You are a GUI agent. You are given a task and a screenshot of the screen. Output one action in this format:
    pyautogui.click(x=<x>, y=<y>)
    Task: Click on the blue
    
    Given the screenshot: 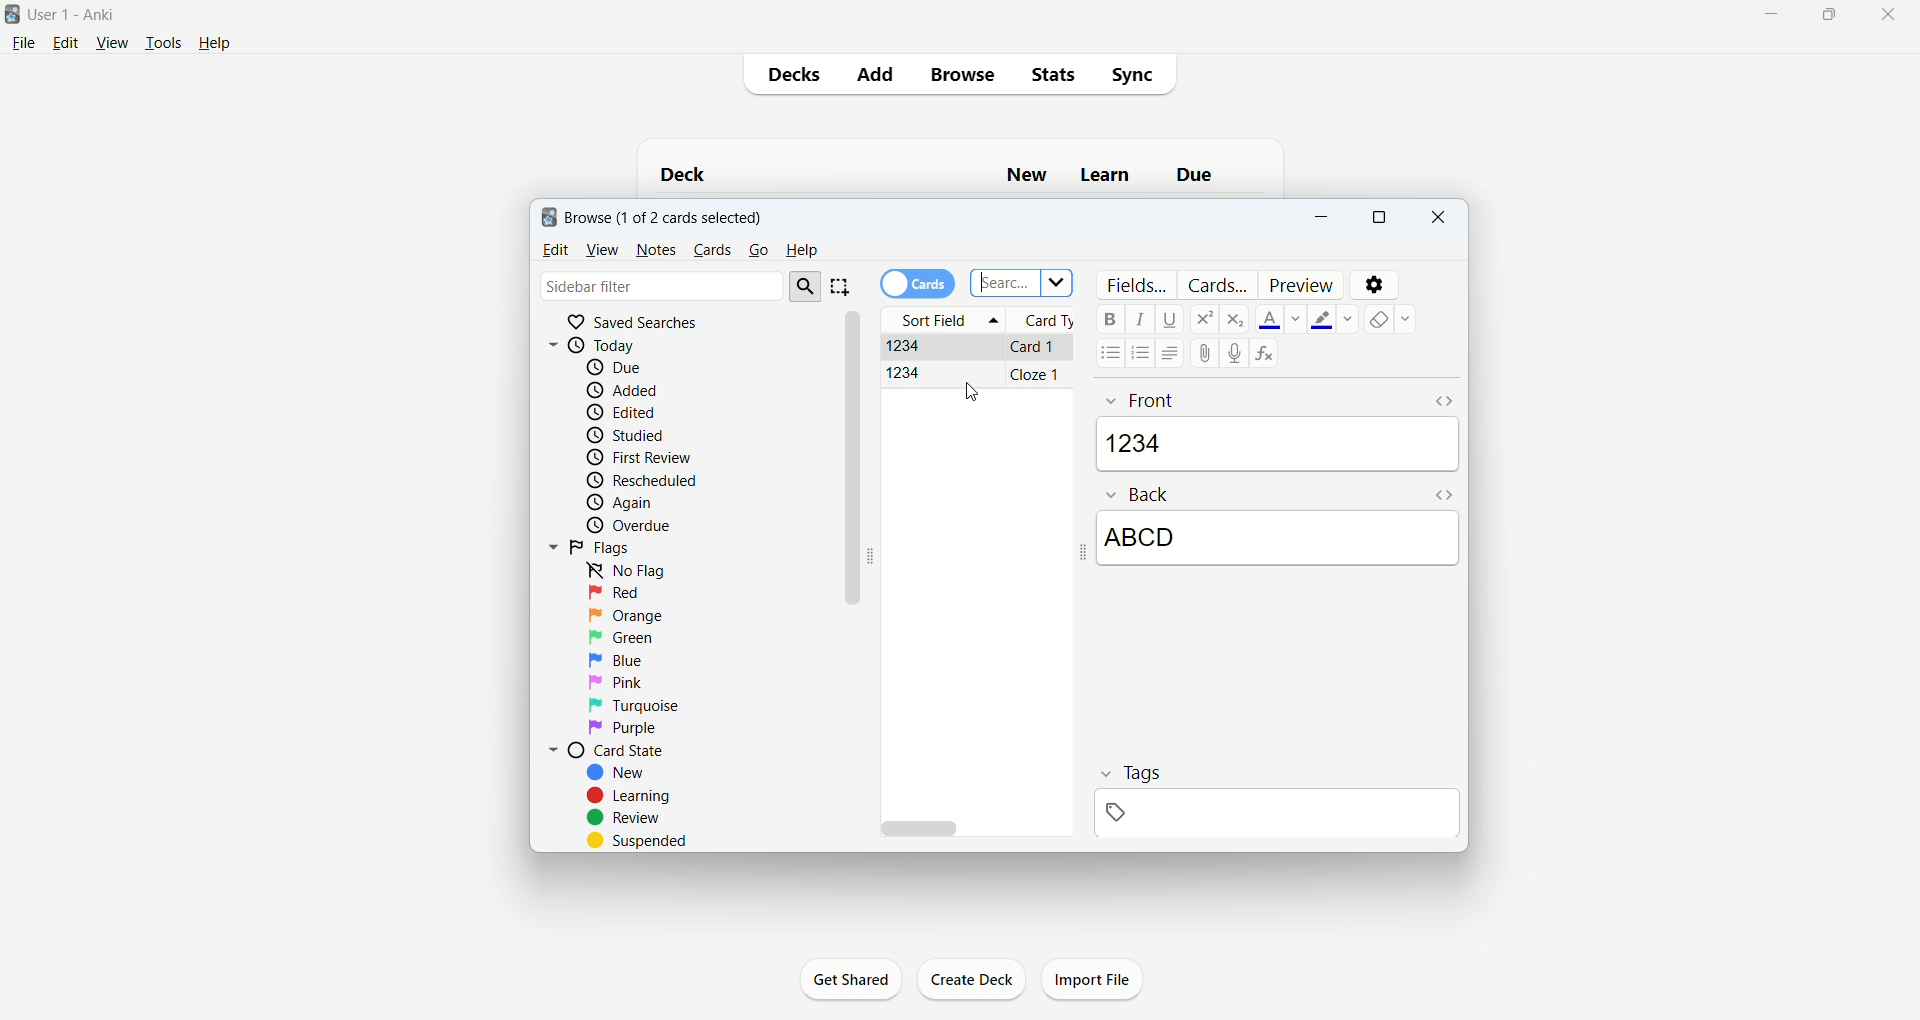 What is the action you would take?
    pyautogui.click(x=616, y=661)
    